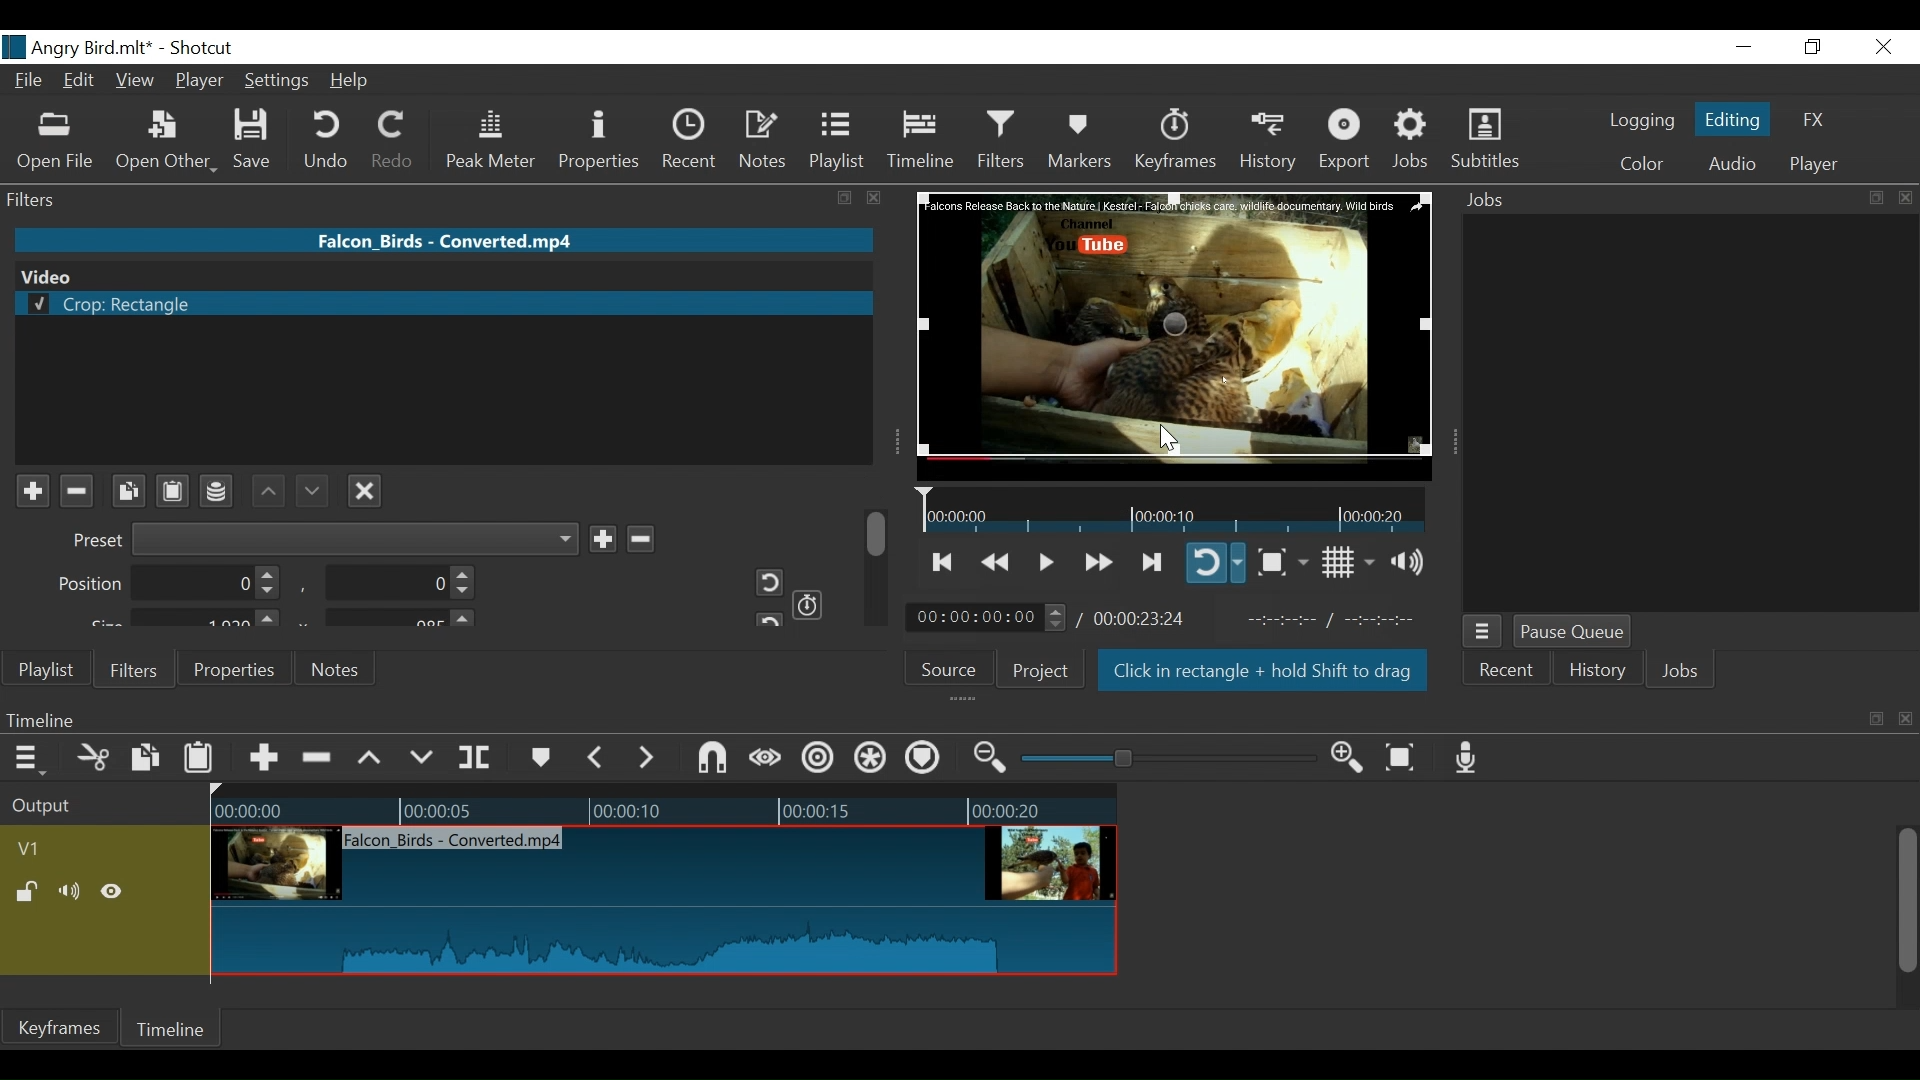 The image size is (1920, 1080). Describe the element at coordinates (47, 670) in the screenshot. I see `Playlist` at that location.